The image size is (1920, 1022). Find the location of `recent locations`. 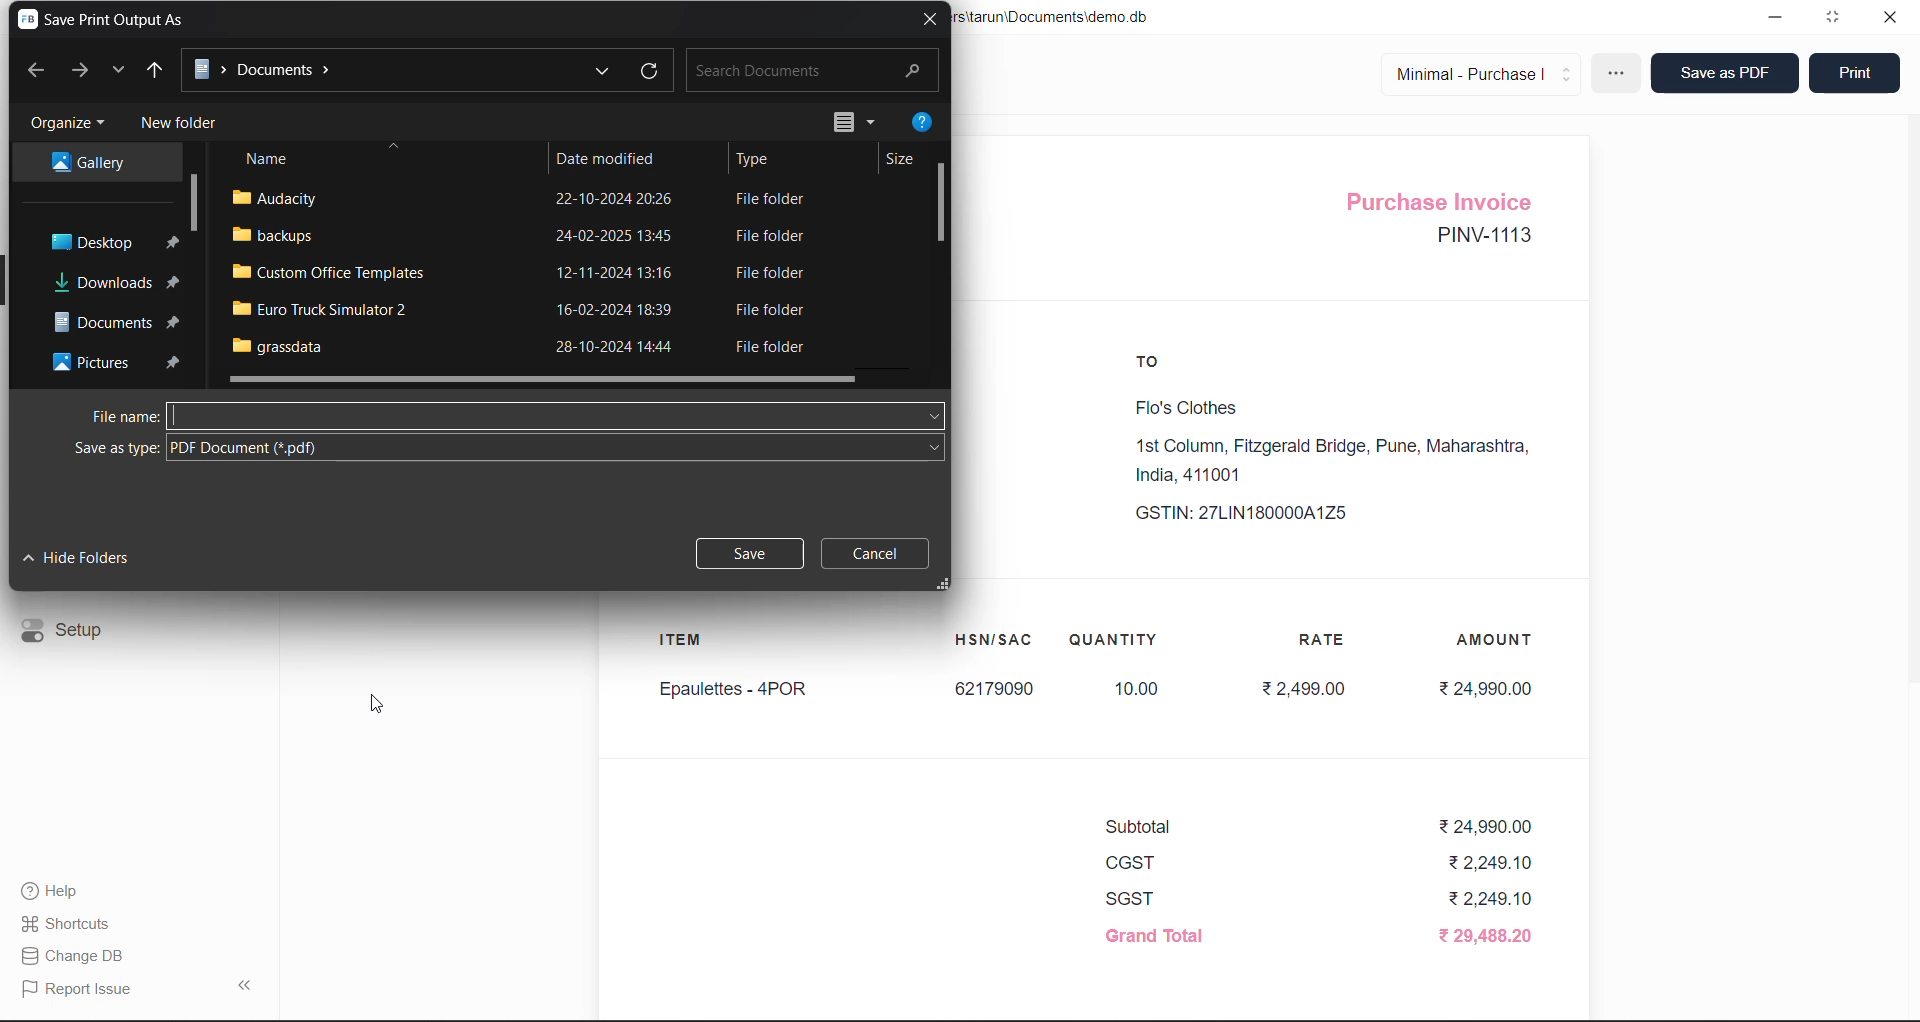

recent locations is located at coordinates (118, 72).